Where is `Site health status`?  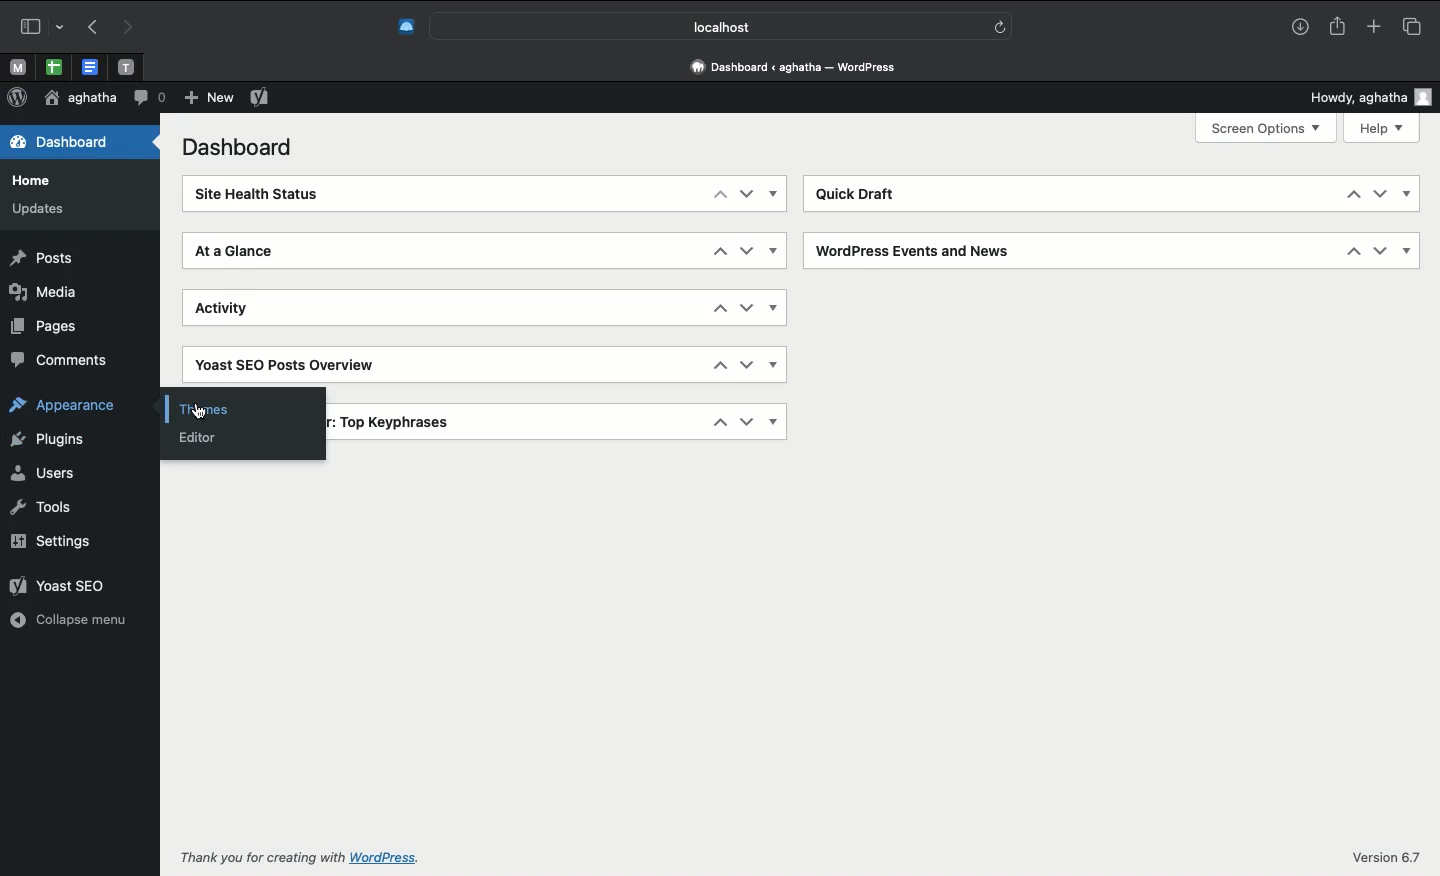 Site health status is located at coordinates (270, 195).